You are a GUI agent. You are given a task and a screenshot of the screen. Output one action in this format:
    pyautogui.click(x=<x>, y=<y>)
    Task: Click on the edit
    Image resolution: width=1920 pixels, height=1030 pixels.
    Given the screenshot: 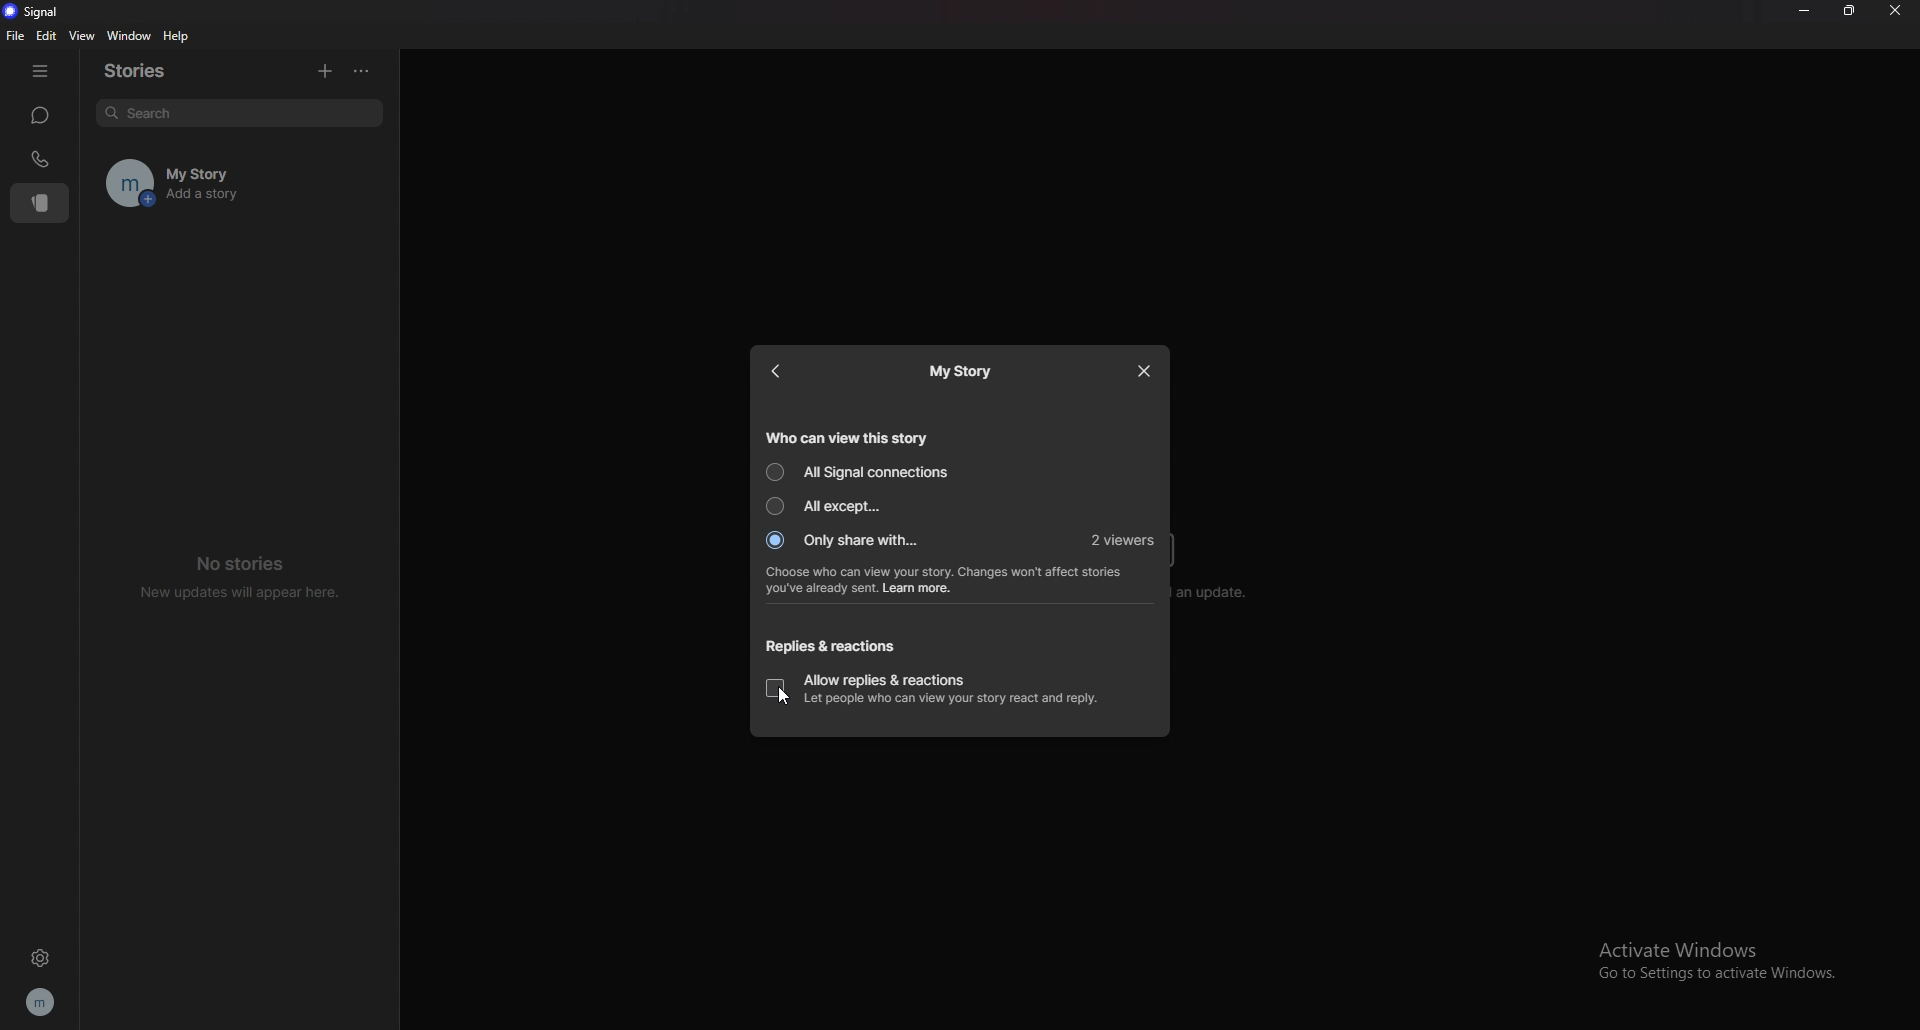 What is the action you would take?
    pyautogui.click(x=48, y=36)
    